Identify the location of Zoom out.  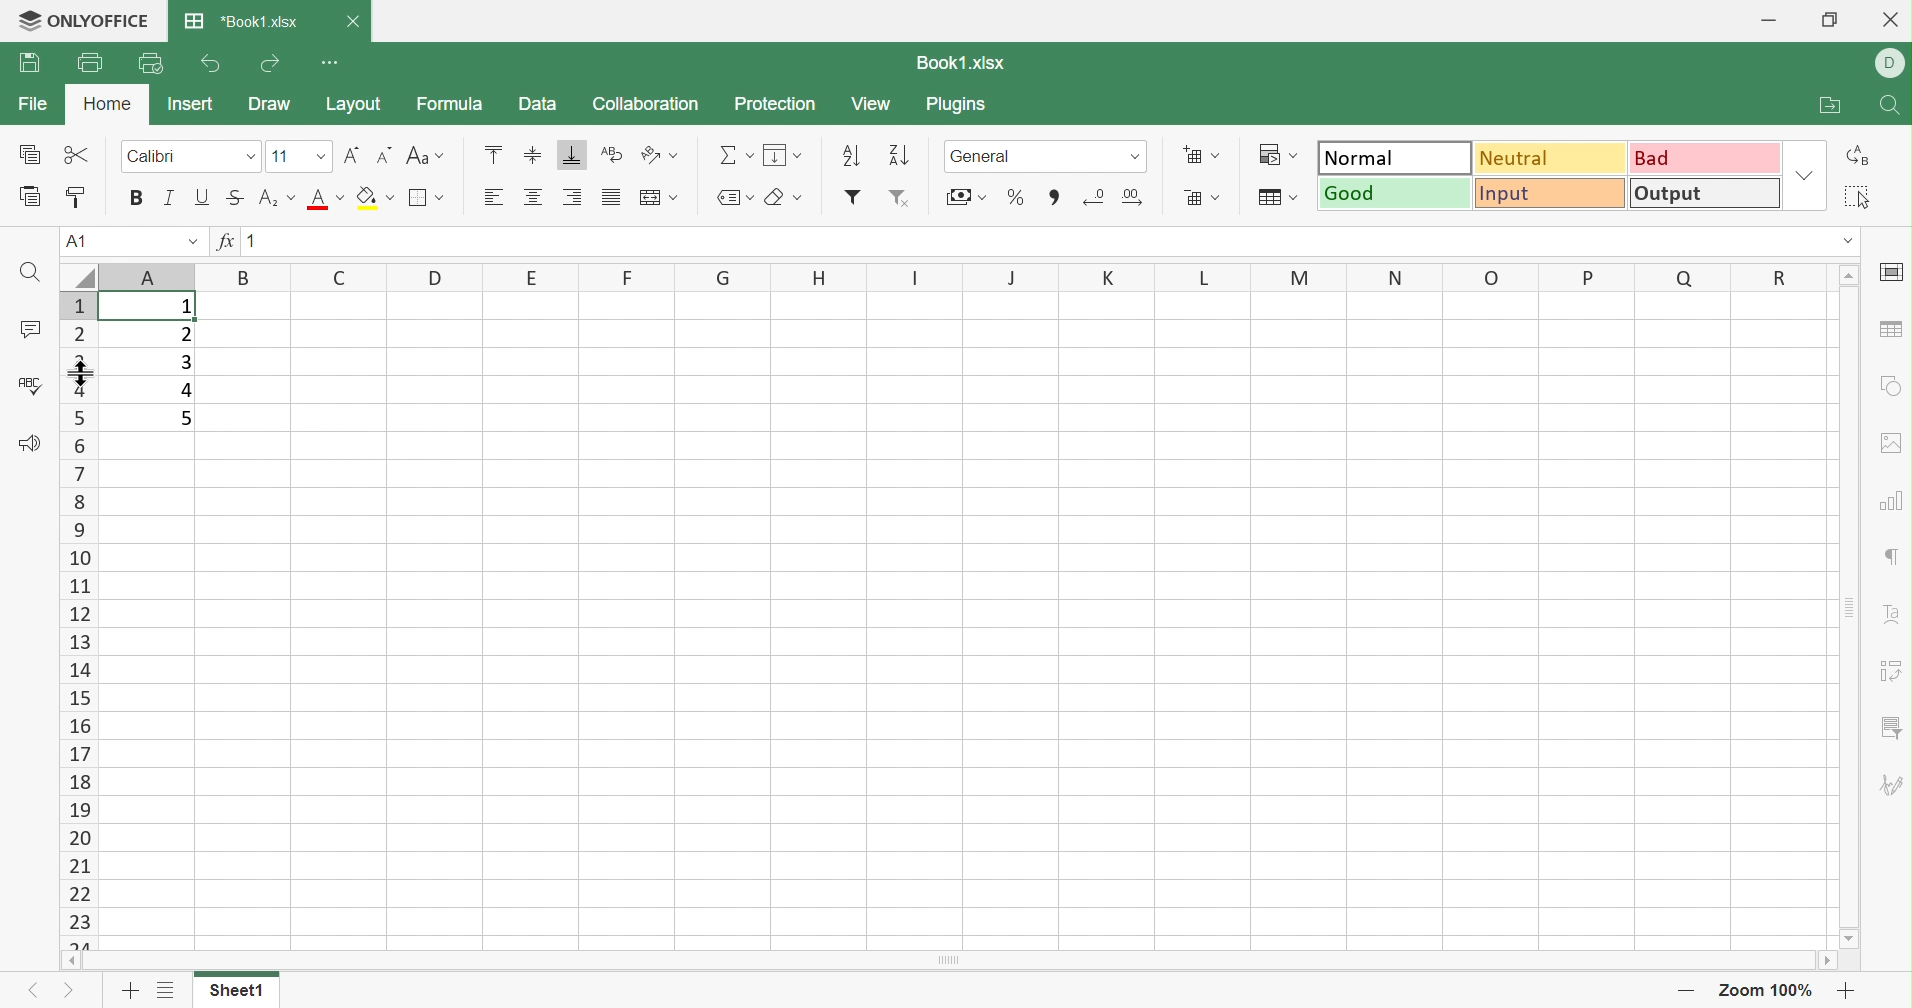
(1685, 991).